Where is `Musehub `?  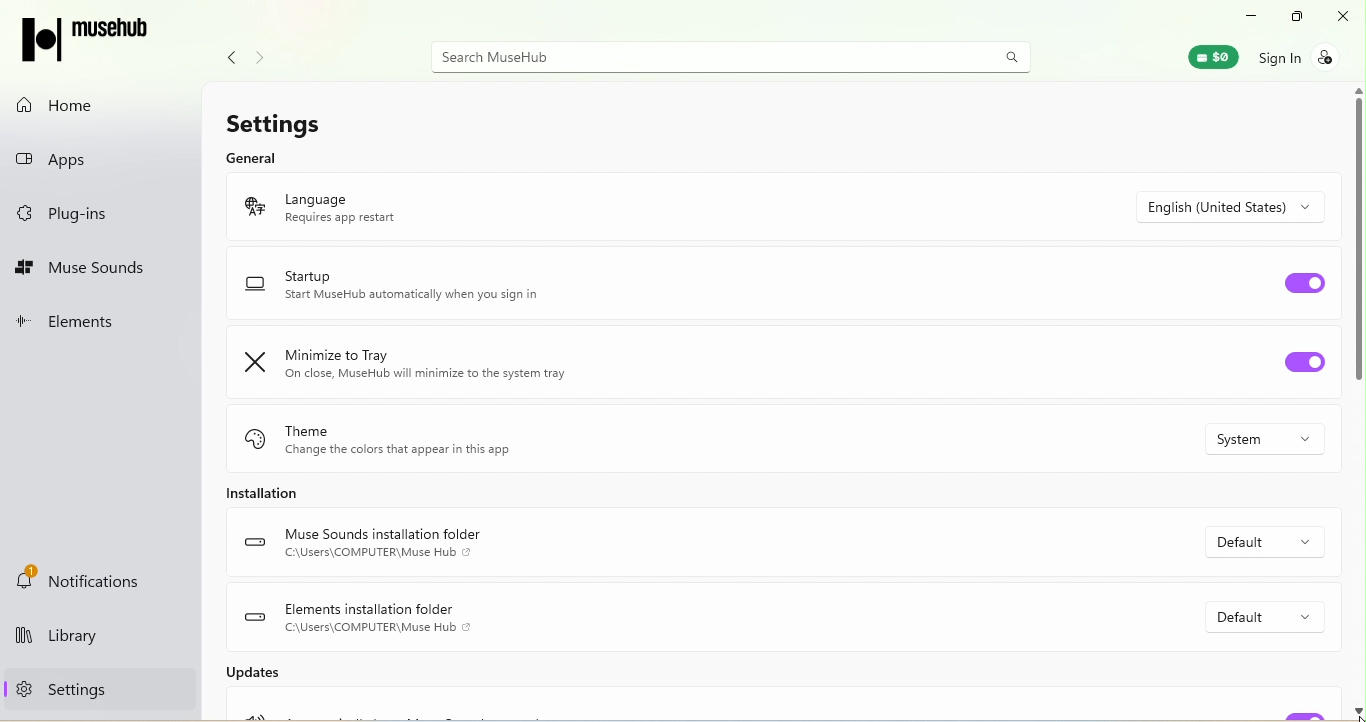 Musehub  is located at coordinates (97, 41).